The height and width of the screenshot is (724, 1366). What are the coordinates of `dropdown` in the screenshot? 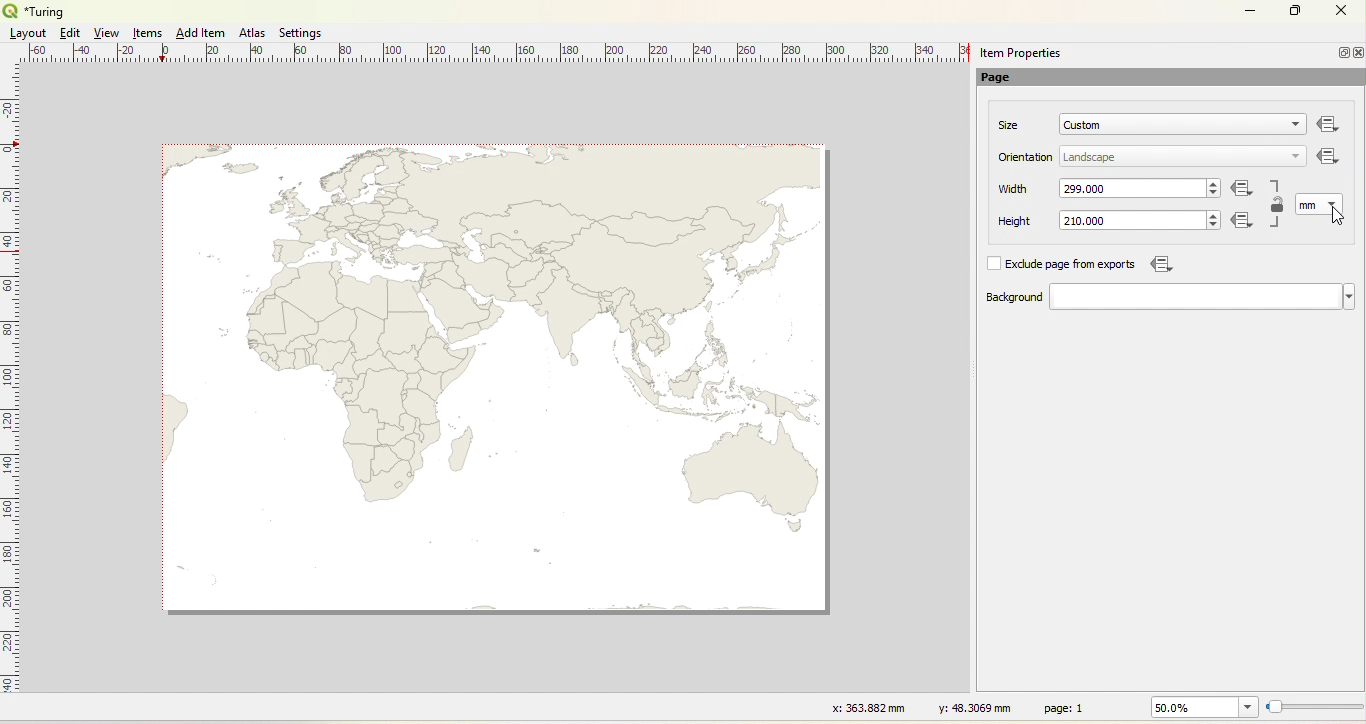 It's located at (1202, 297).